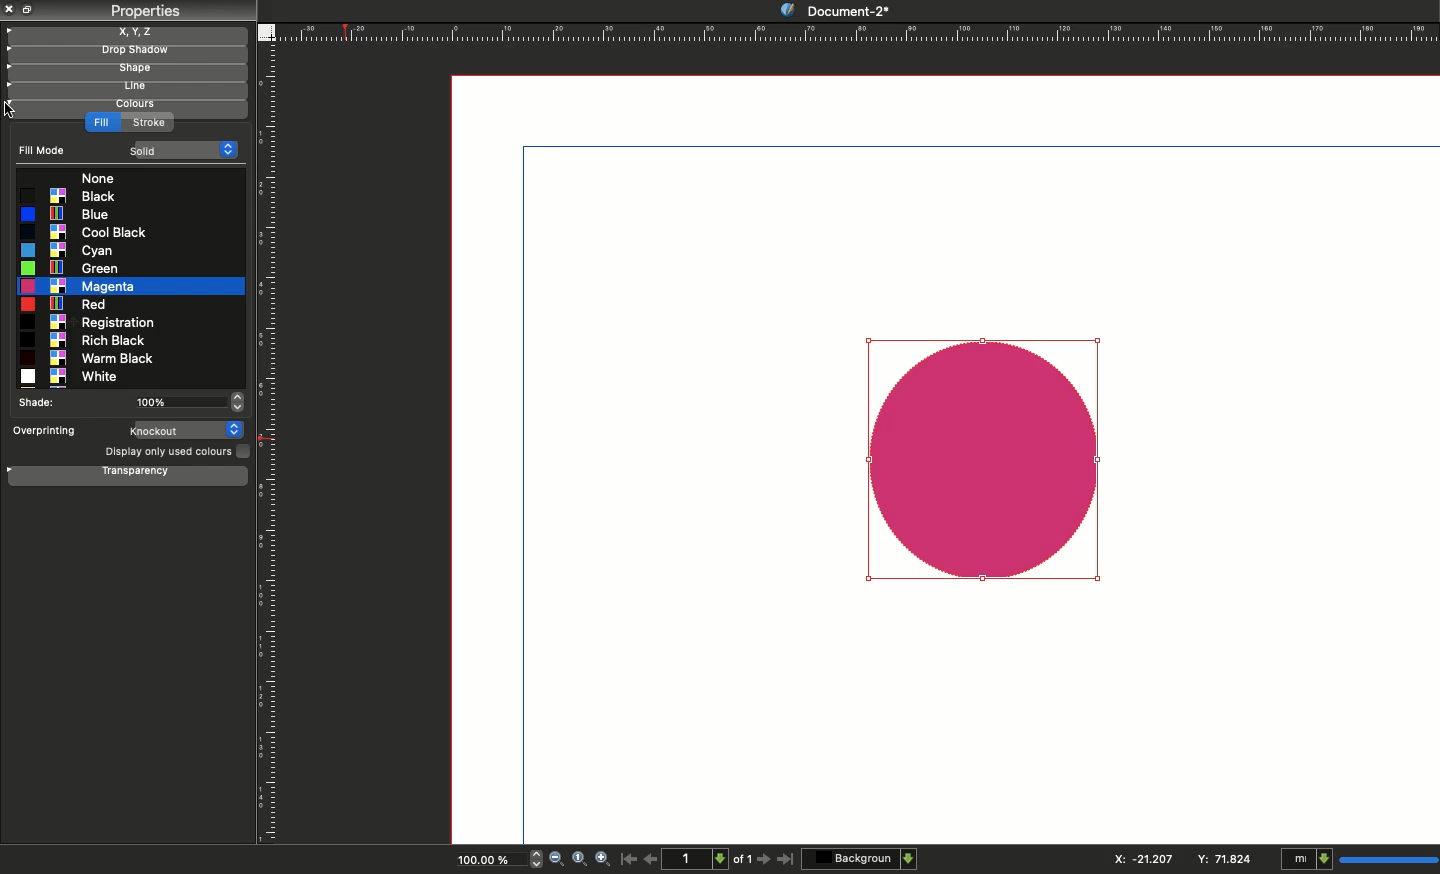 This screenshot has width=1440, height=874. I want to click on First page, so click(629, 858).